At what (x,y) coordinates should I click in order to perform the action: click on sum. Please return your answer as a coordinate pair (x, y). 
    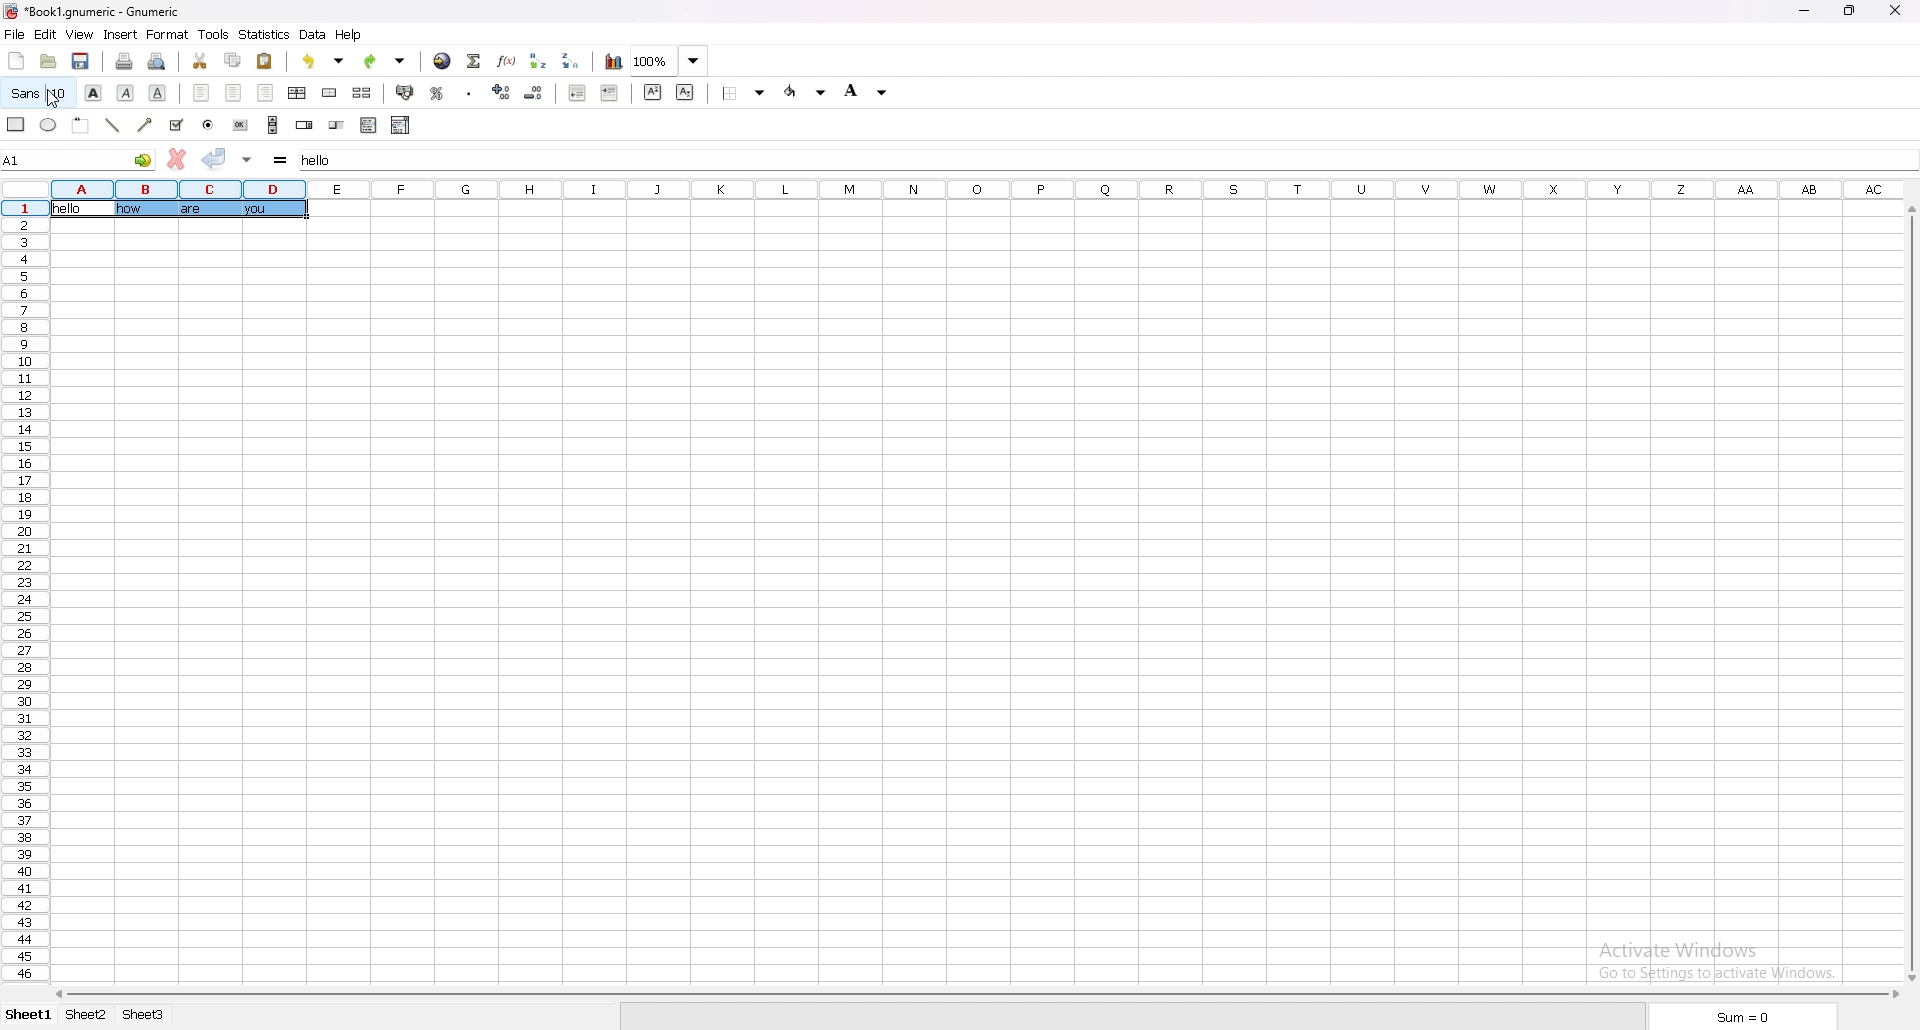
    Looking at the image, I should click on (1741, 1017).